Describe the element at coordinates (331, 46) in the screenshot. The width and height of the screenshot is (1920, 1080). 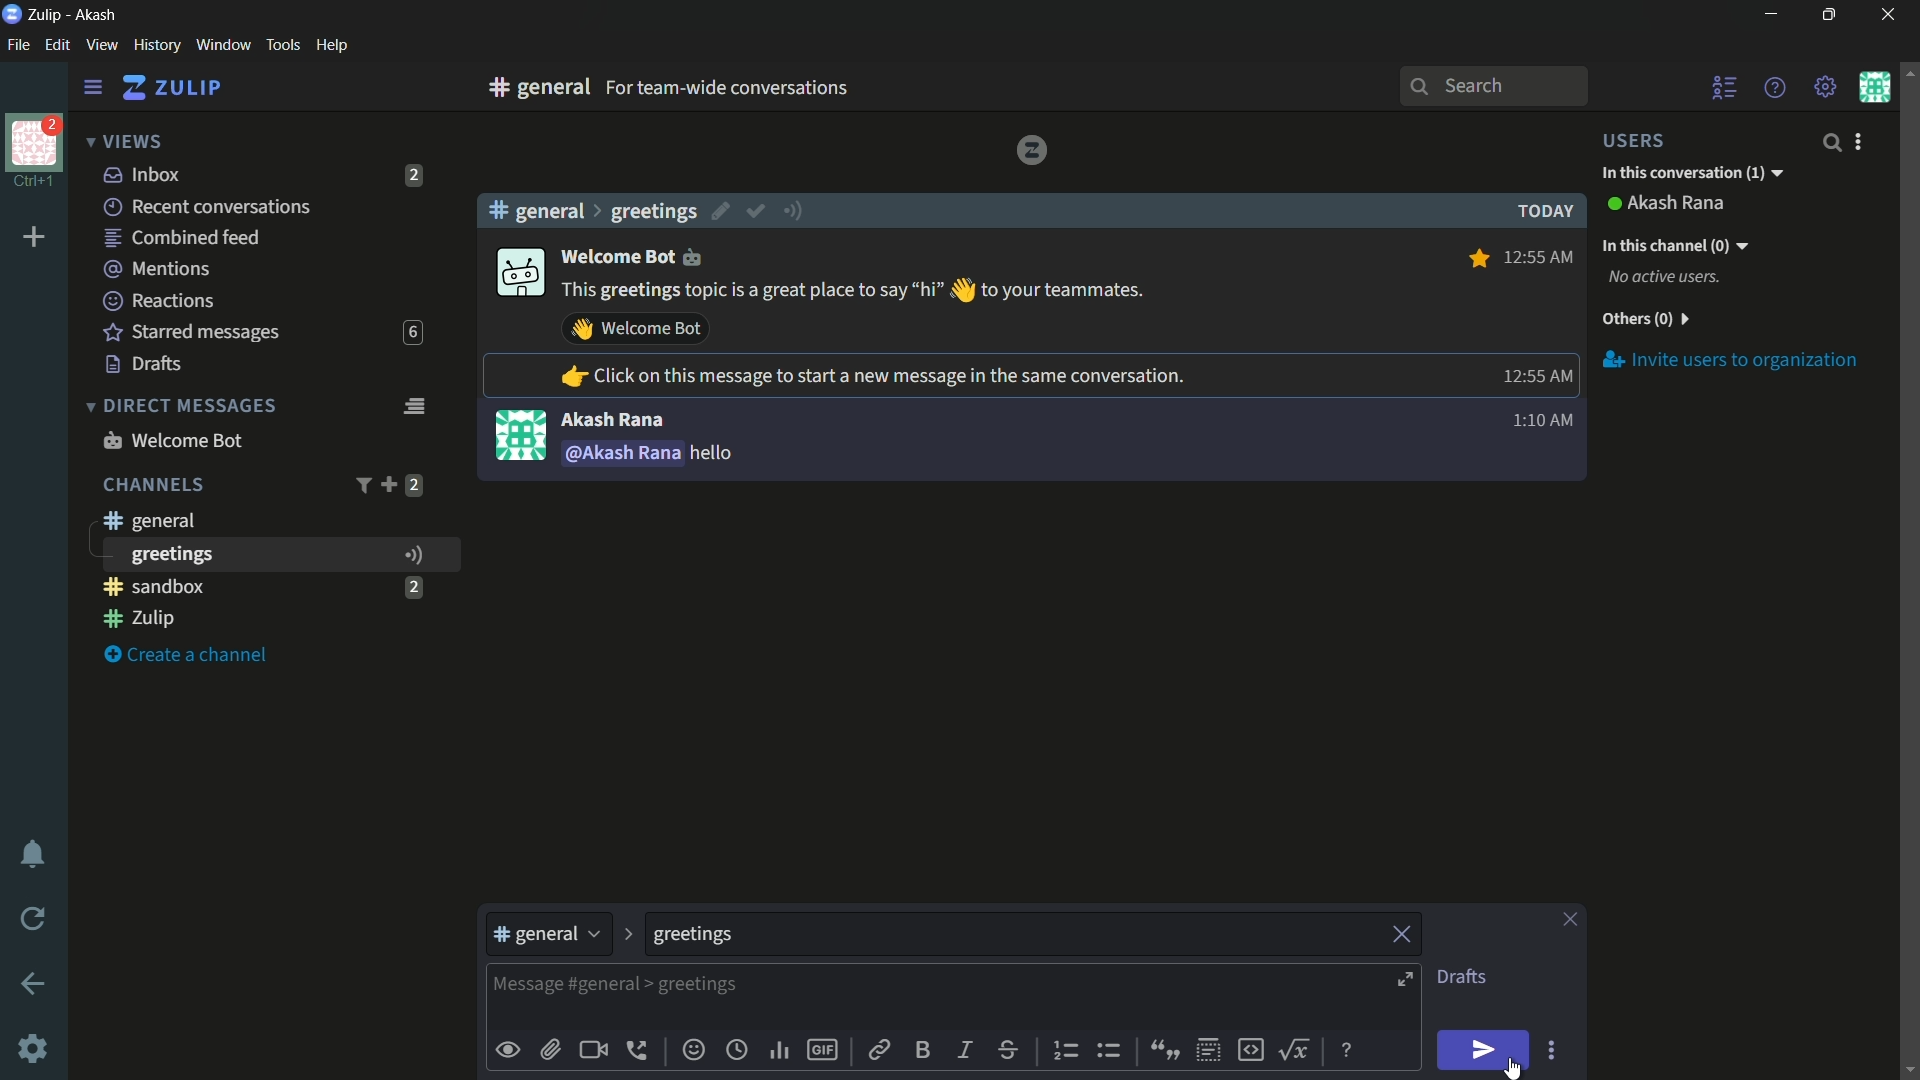
I see `help menu` at that location.